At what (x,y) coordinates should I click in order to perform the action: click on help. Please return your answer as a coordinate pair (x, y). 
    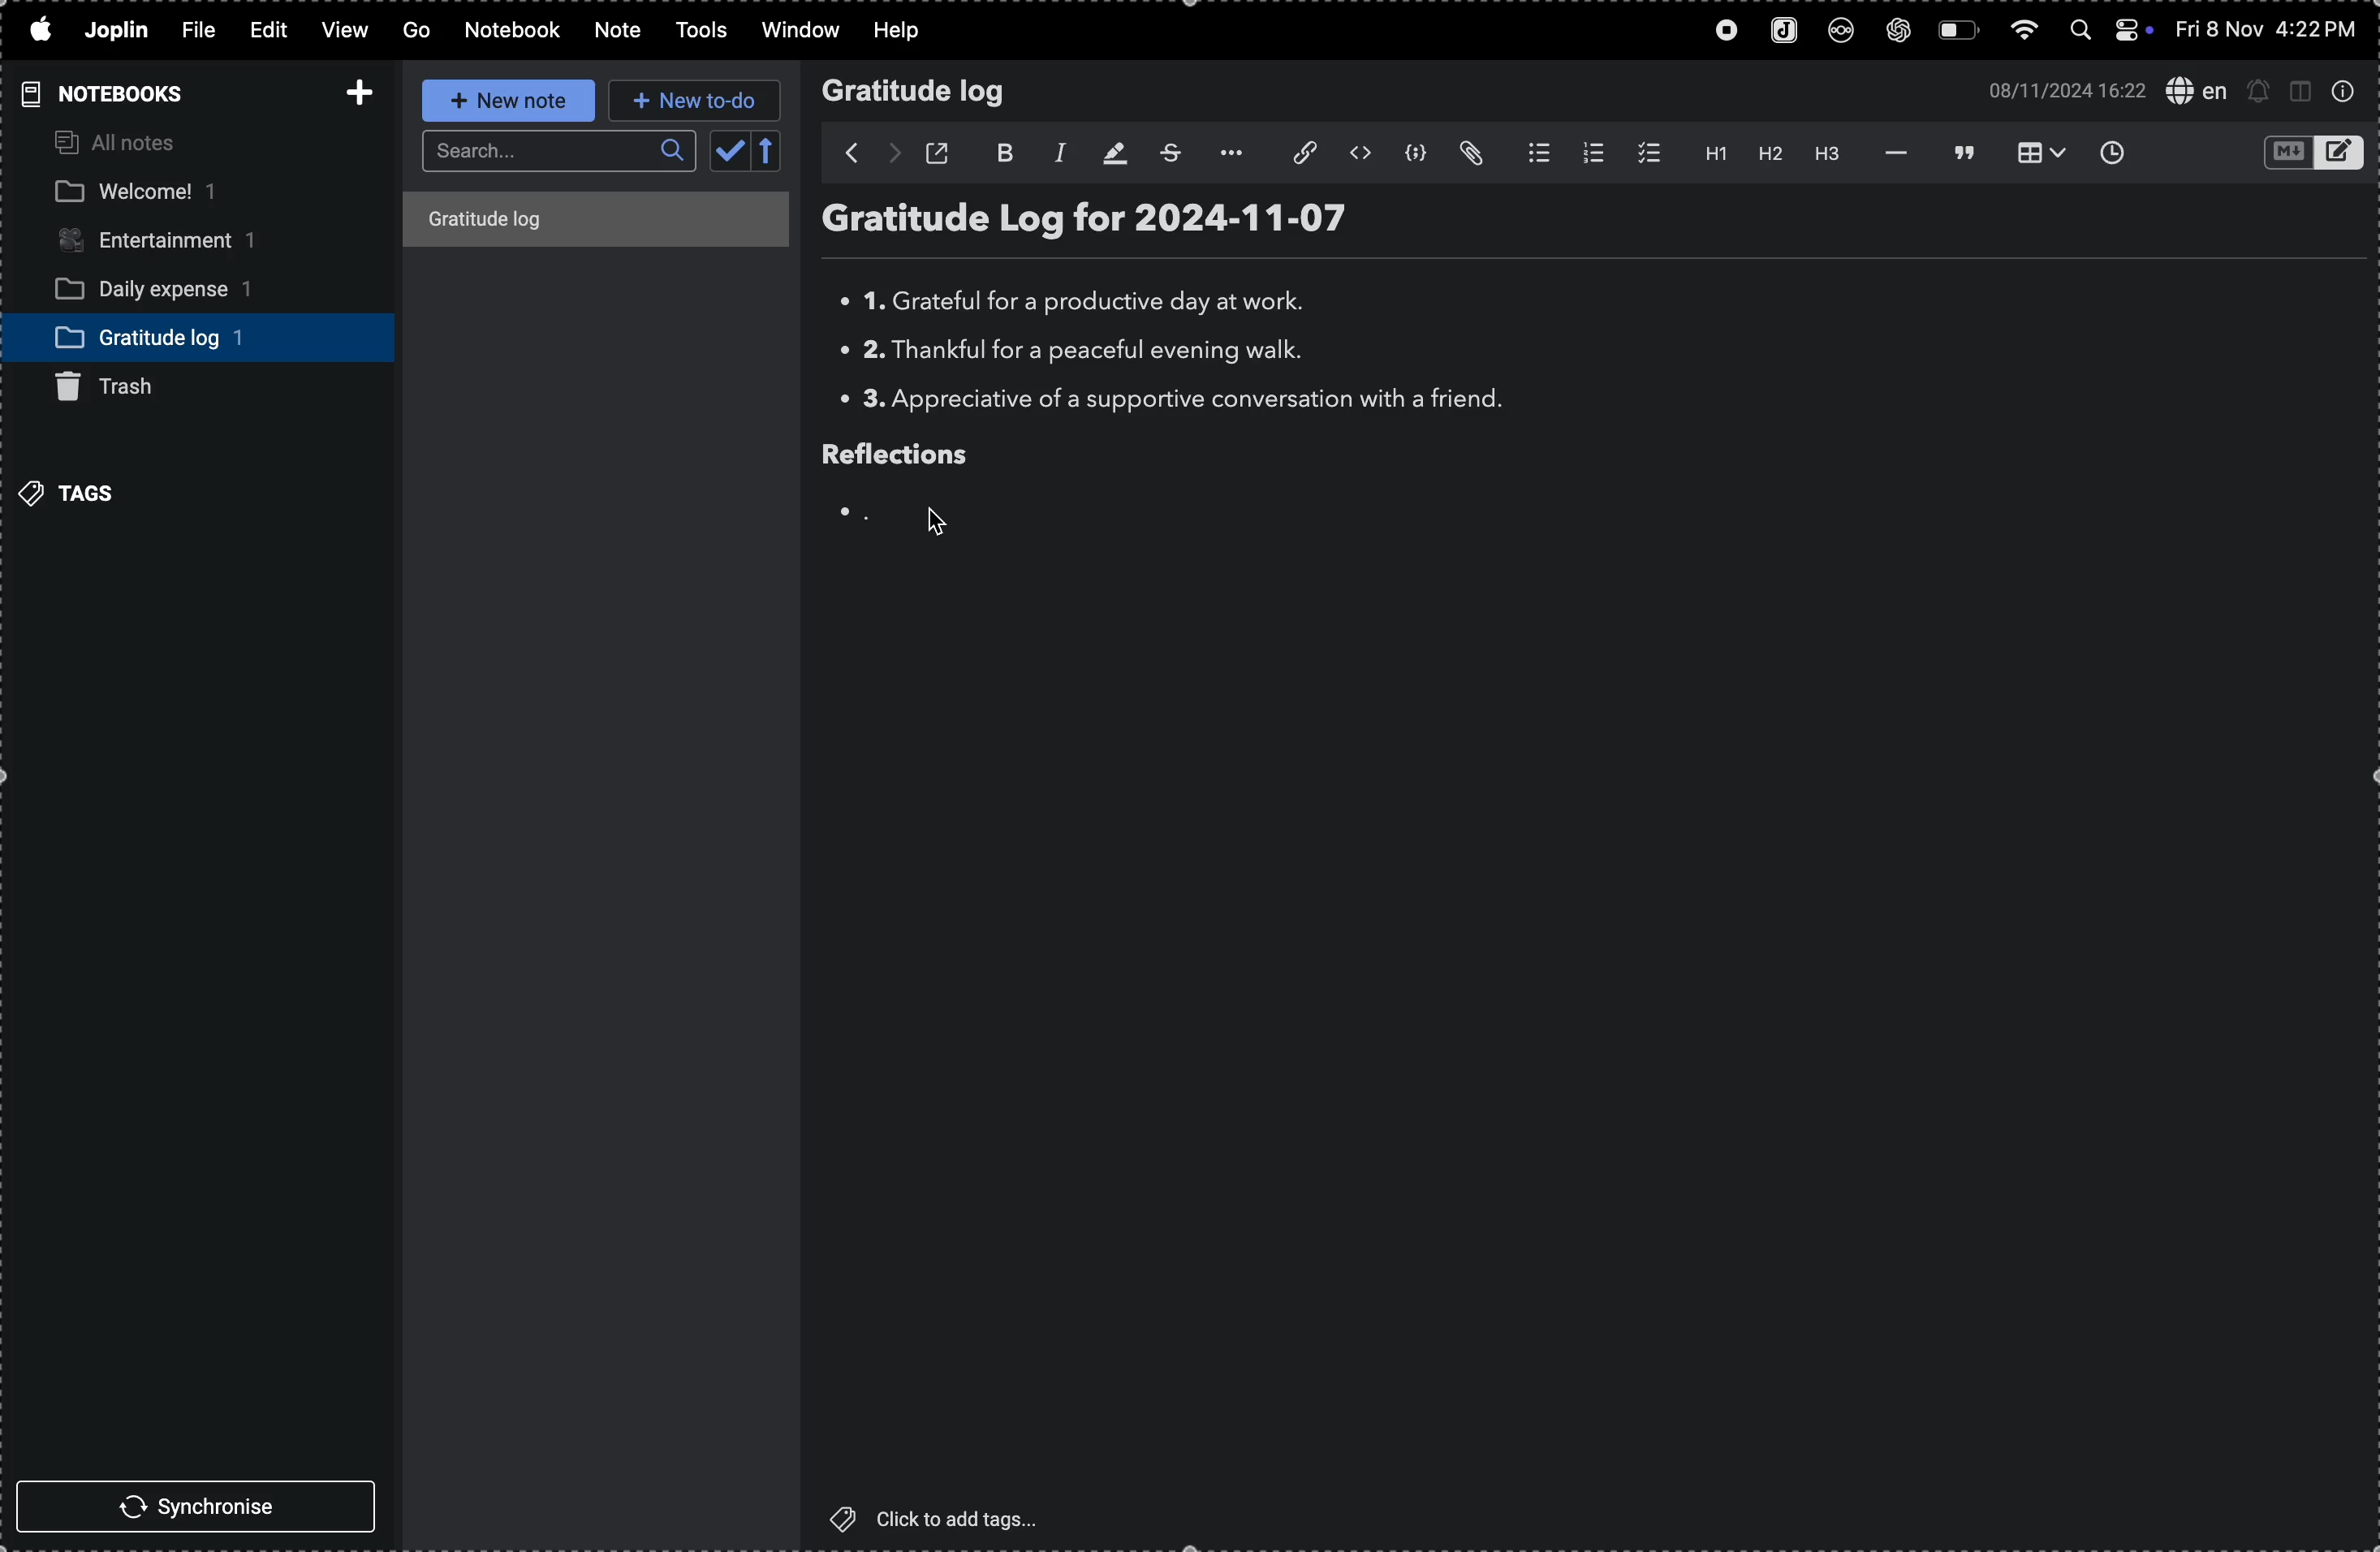
    Looking at the image, I should click on (903, 32).